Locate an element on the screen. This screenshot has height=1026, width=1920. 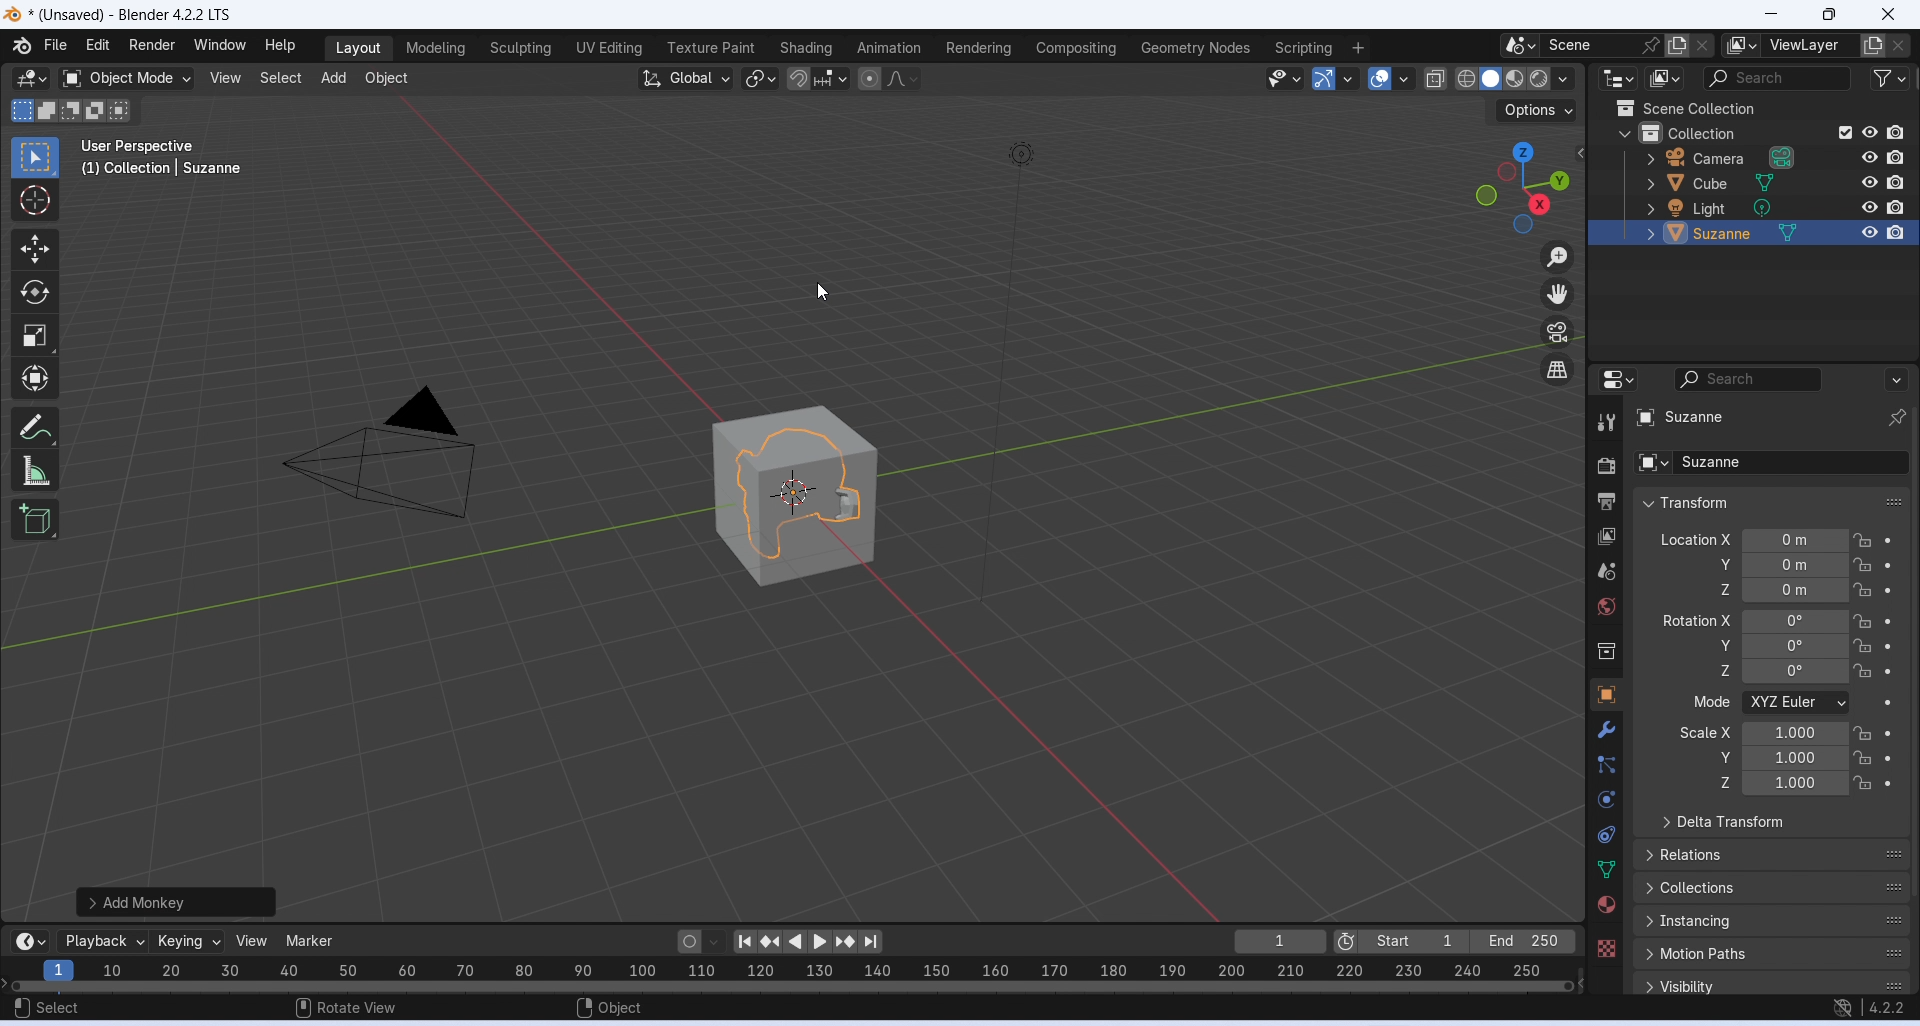
lock location is located at coordinates (1862, 565).